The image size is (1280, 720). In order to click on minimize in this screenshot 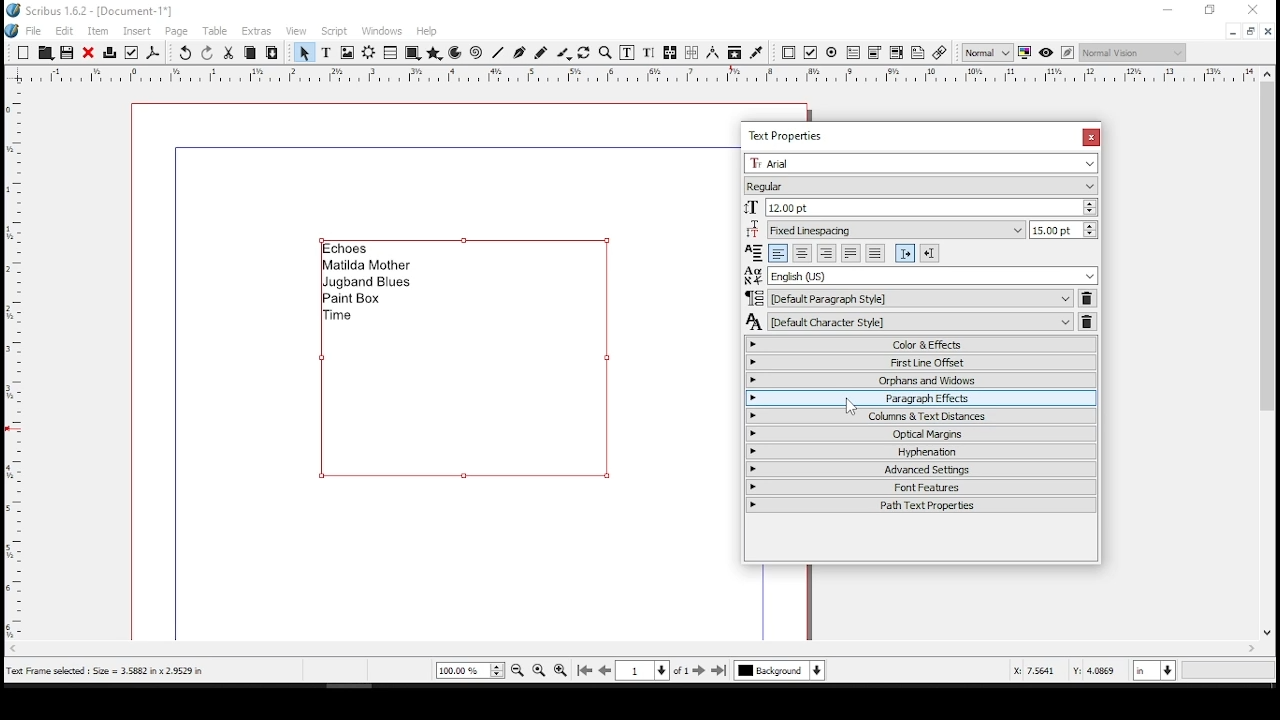, I will do `click(1169, 10)`.